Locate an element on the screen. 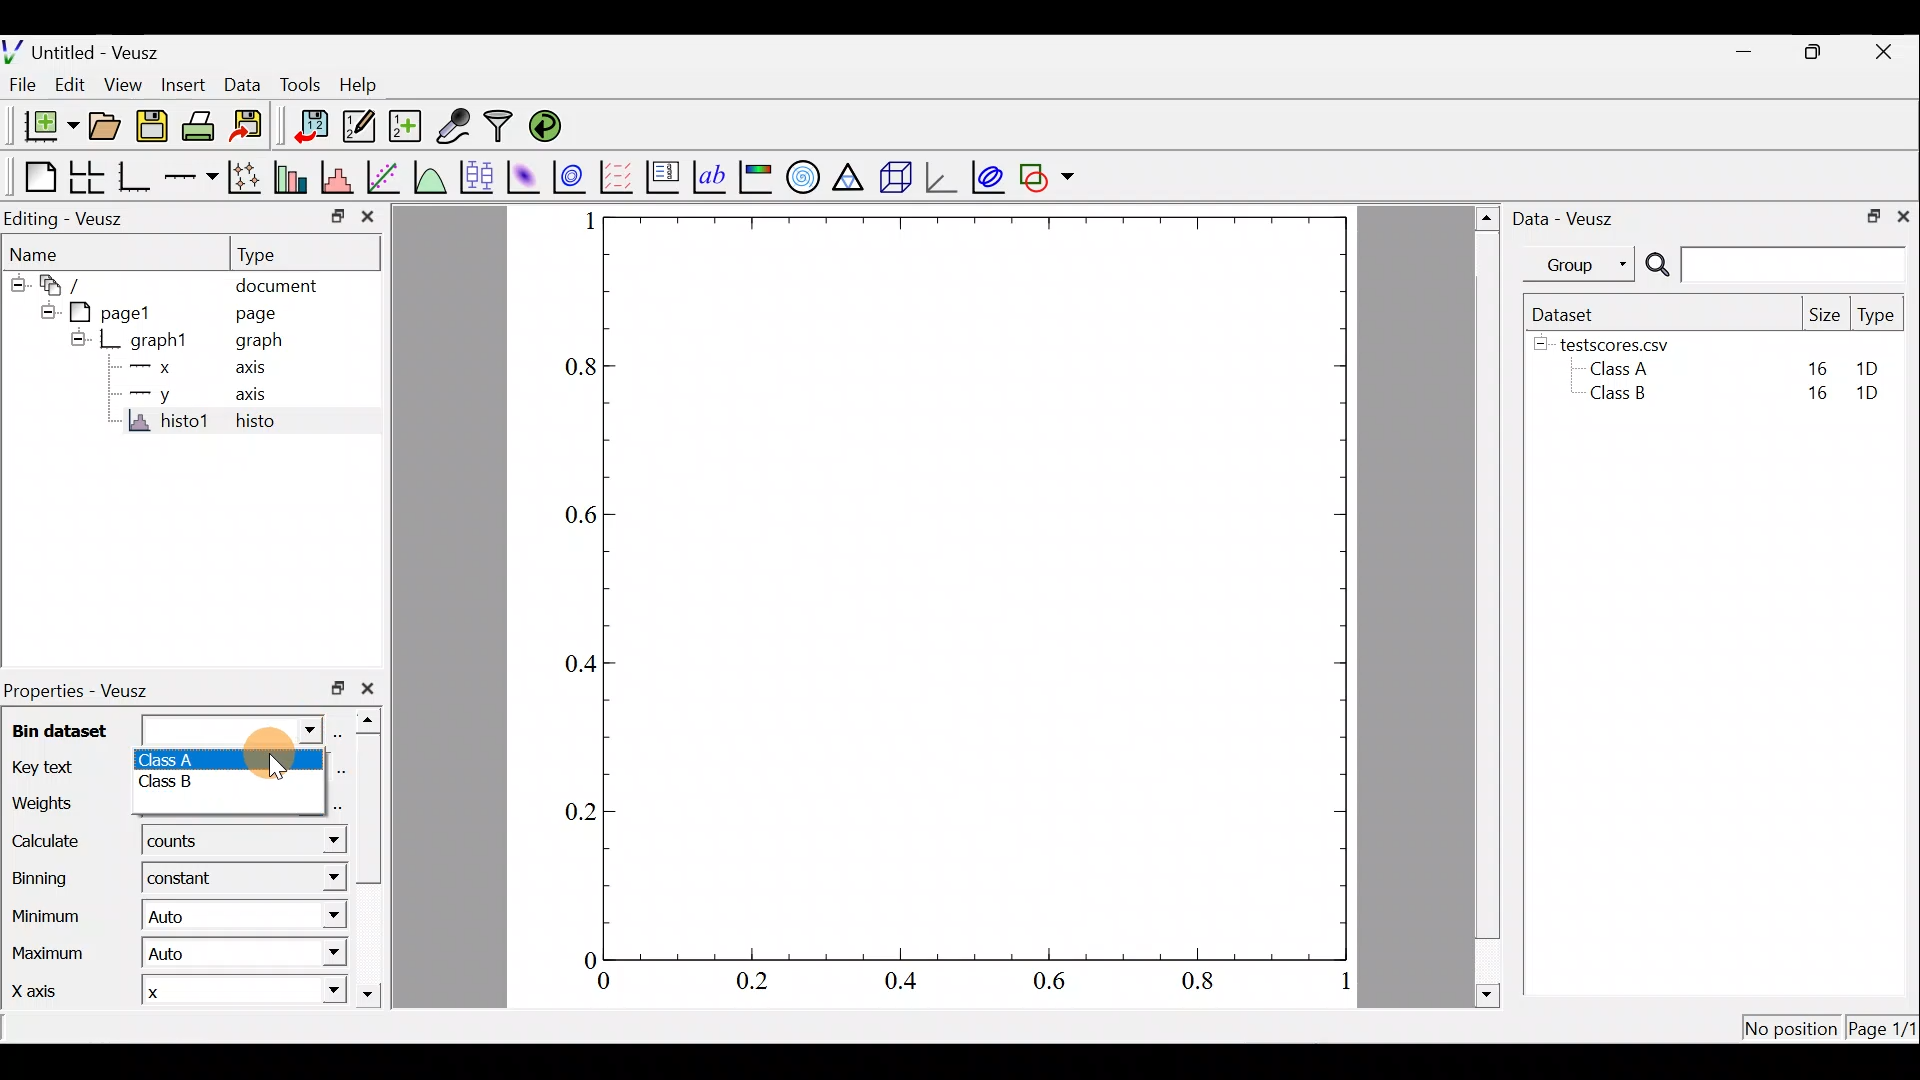  0.2 is located at coordinates (756, 985).